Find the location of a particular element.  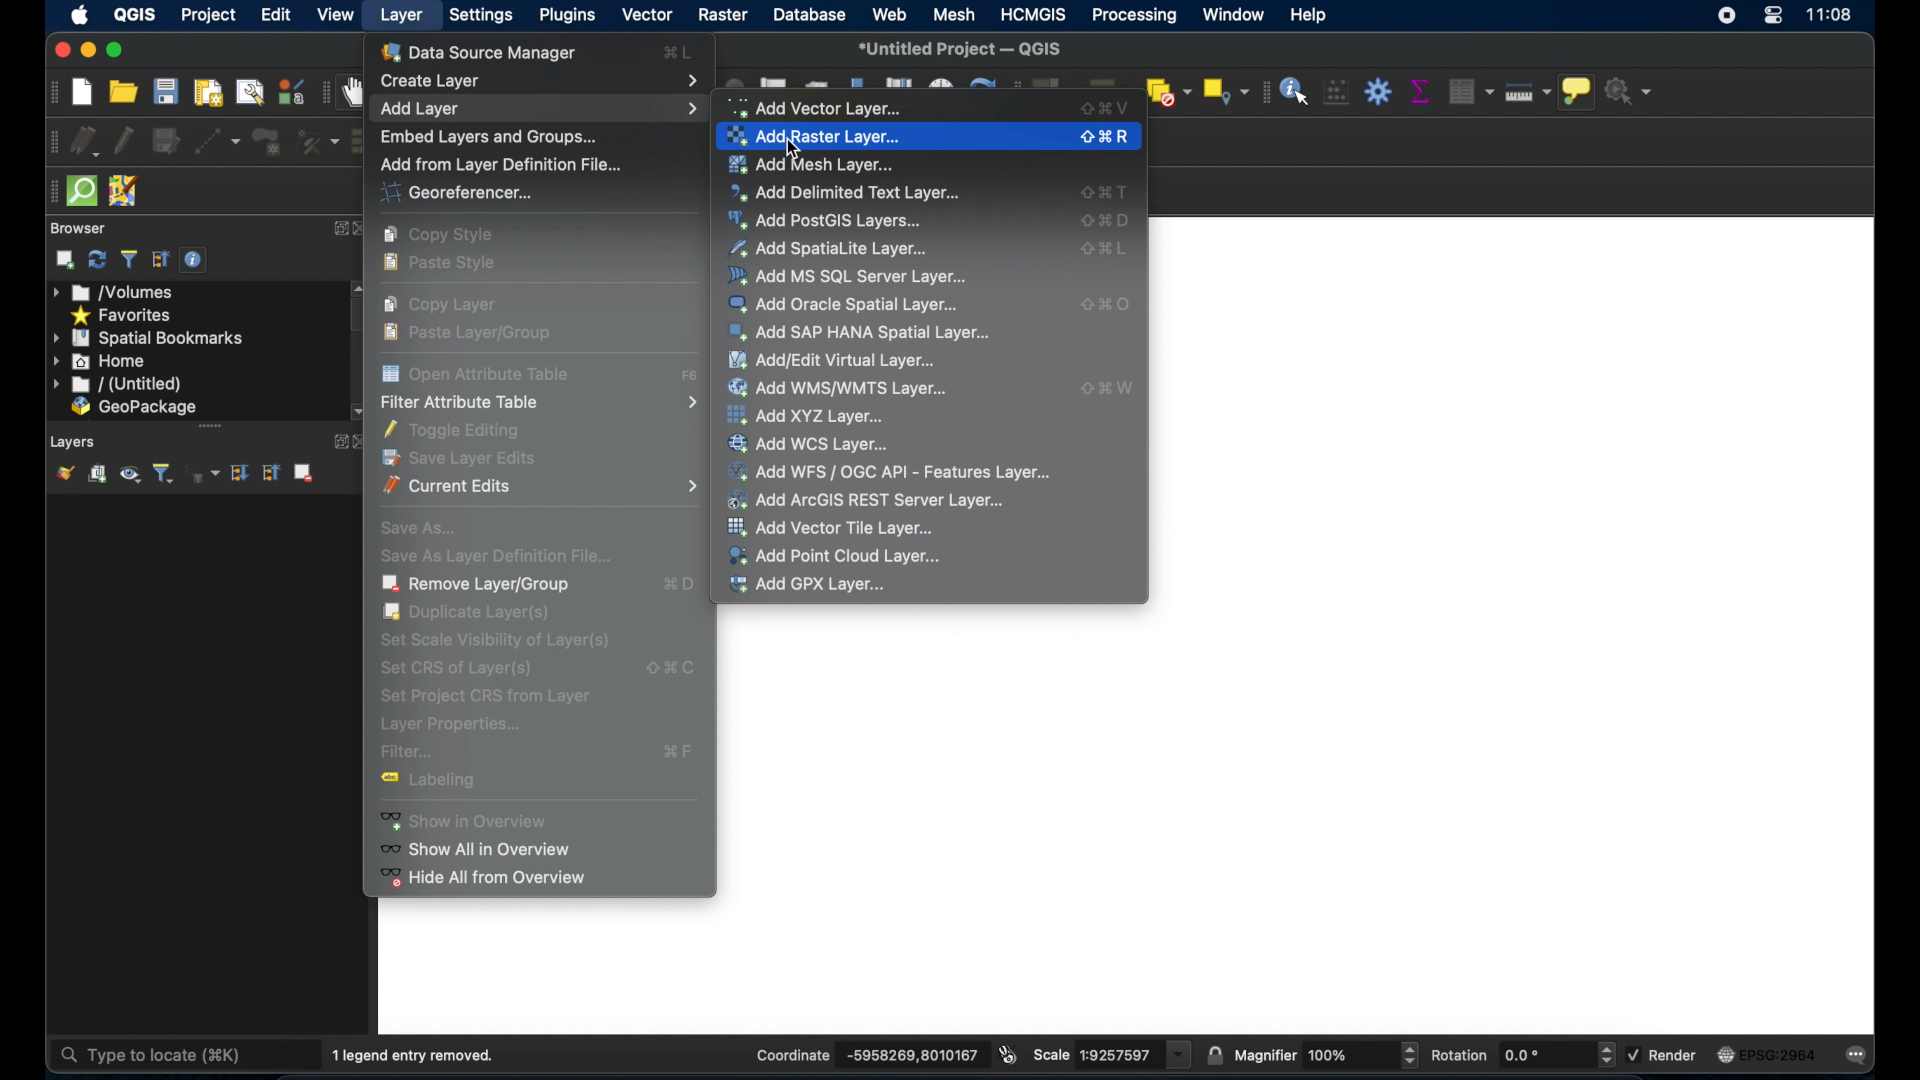

current edits is located at coordinates (85, 141).